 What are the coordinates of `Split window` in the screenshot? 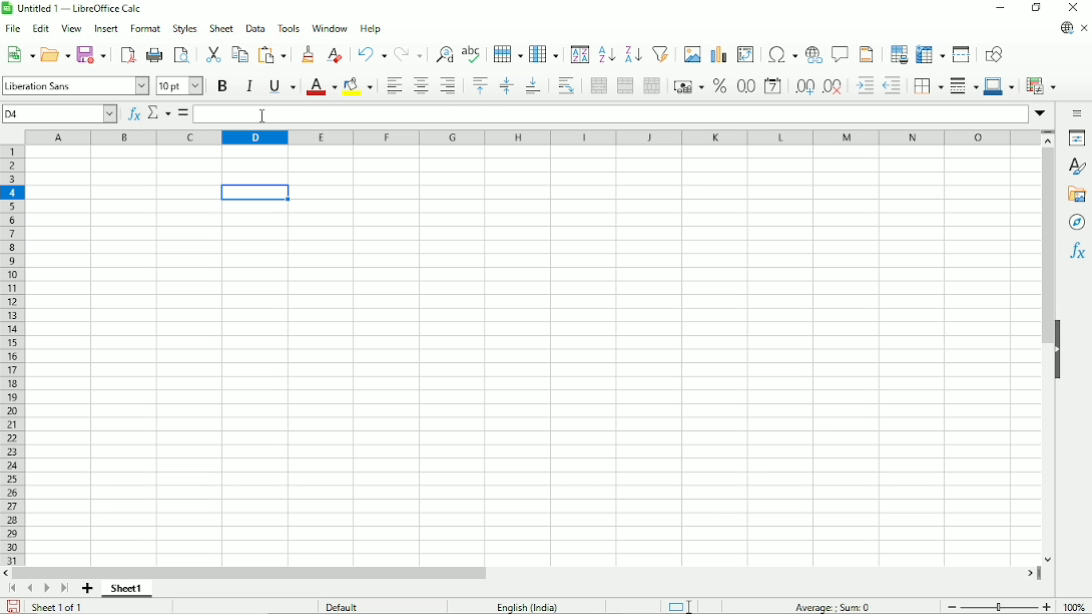 It's located at (961, 54).